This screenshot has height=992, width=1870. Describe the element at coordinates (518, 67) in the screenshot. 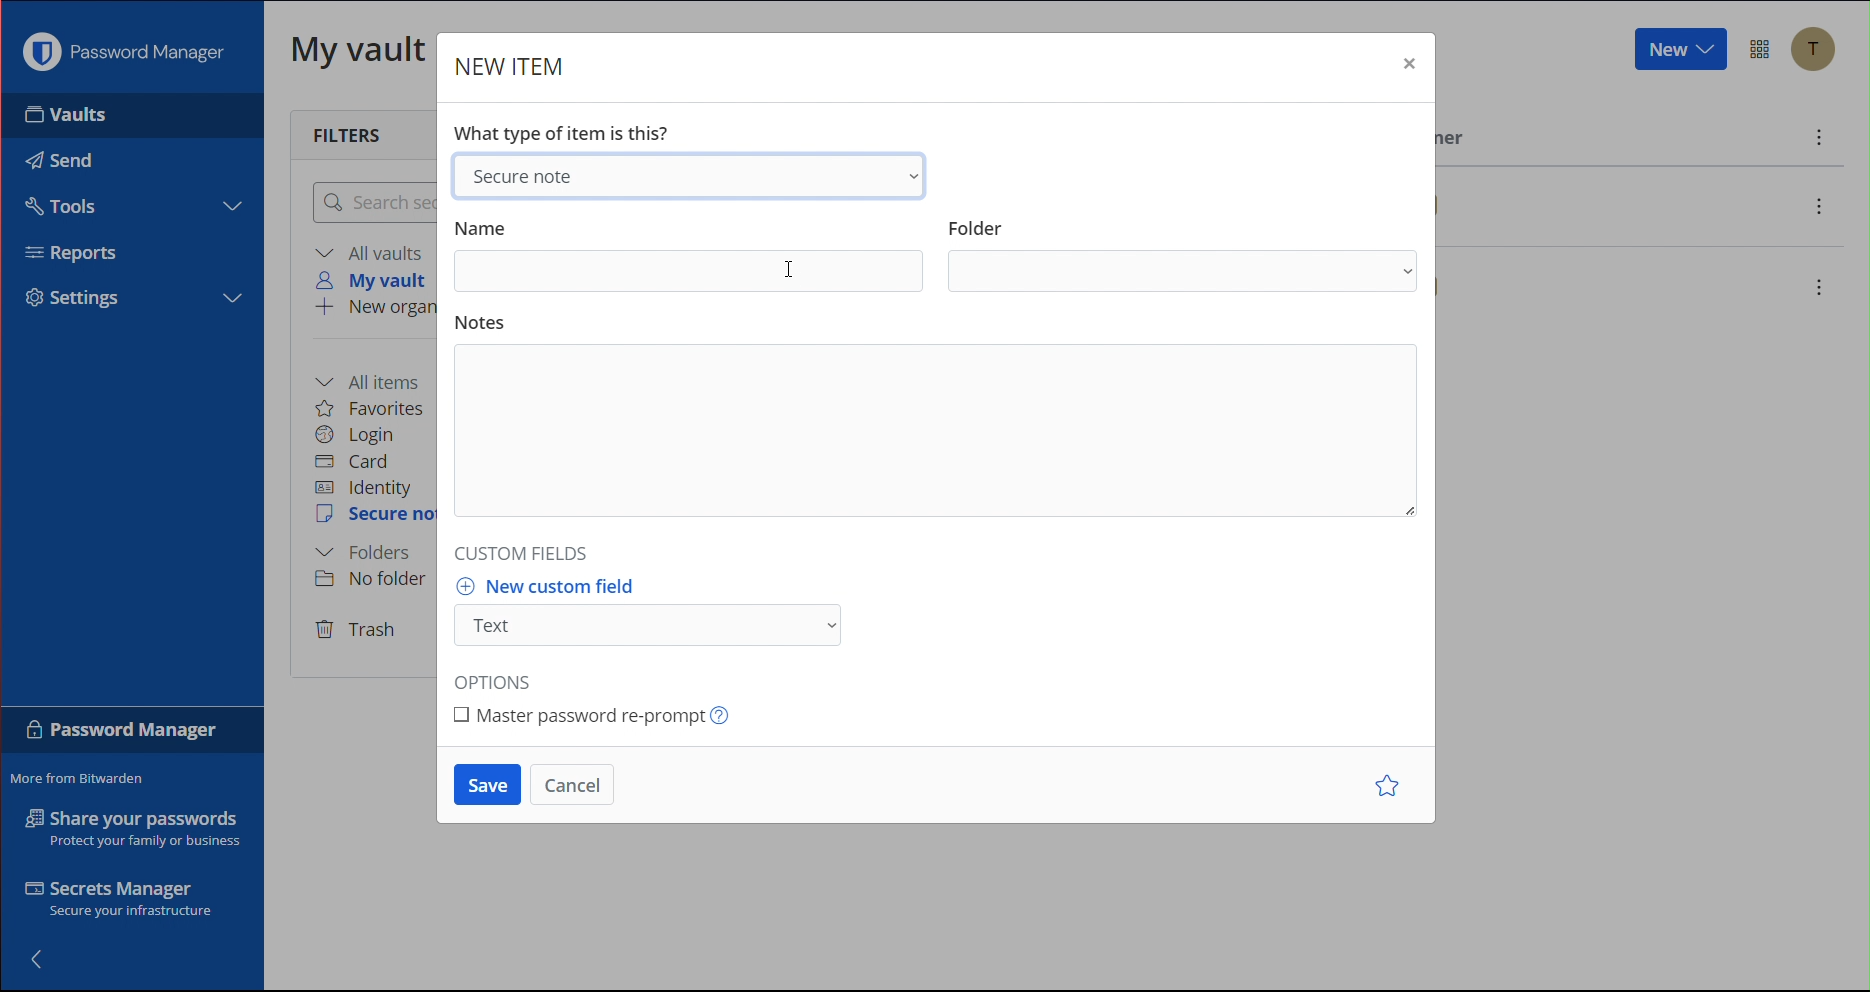

I see `New Item` at that location.